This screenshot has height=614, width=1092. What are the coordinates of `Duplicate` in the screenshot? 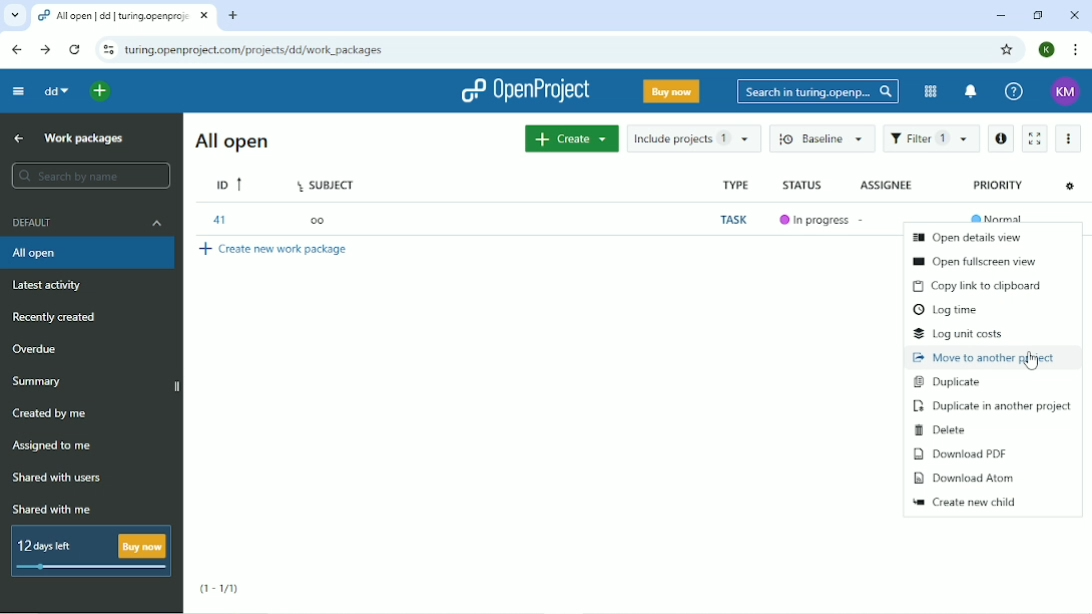 It's located at (948, 381).